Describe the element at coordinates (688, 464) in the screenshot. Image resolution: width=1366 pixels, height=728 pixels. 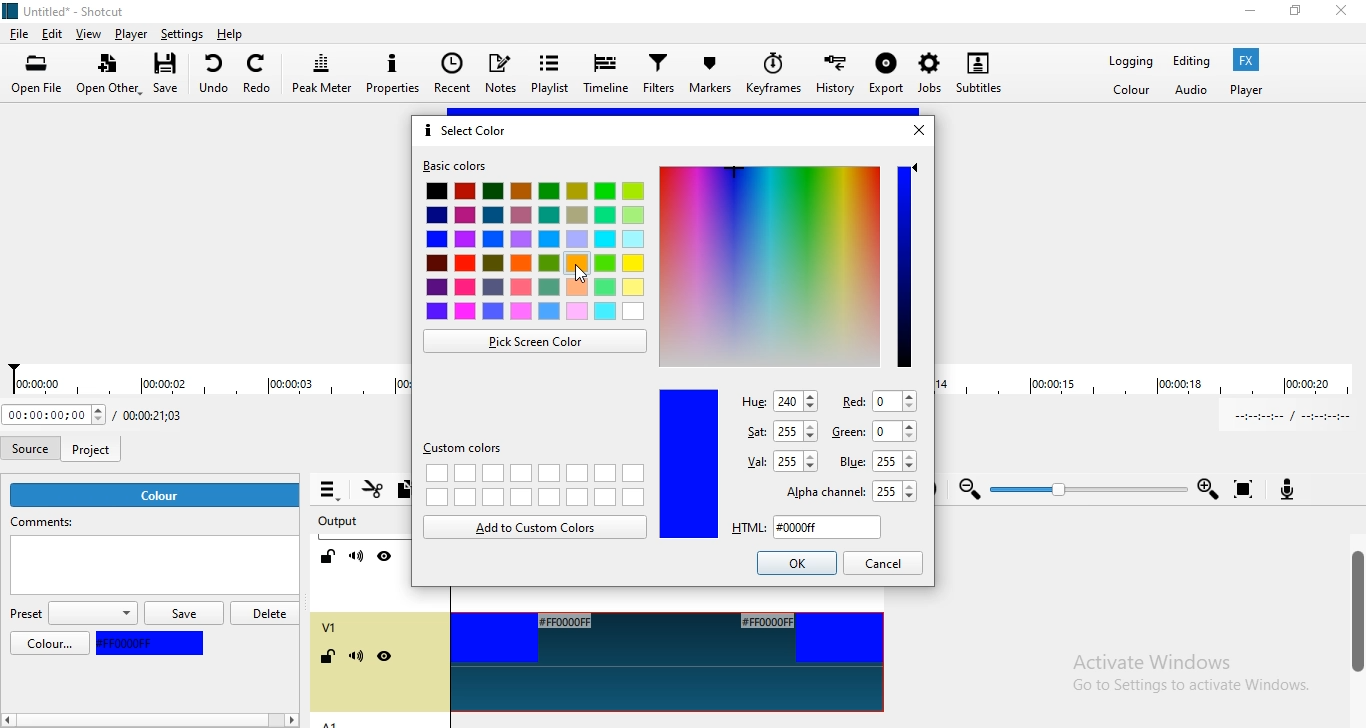
I see `blue` at that location.